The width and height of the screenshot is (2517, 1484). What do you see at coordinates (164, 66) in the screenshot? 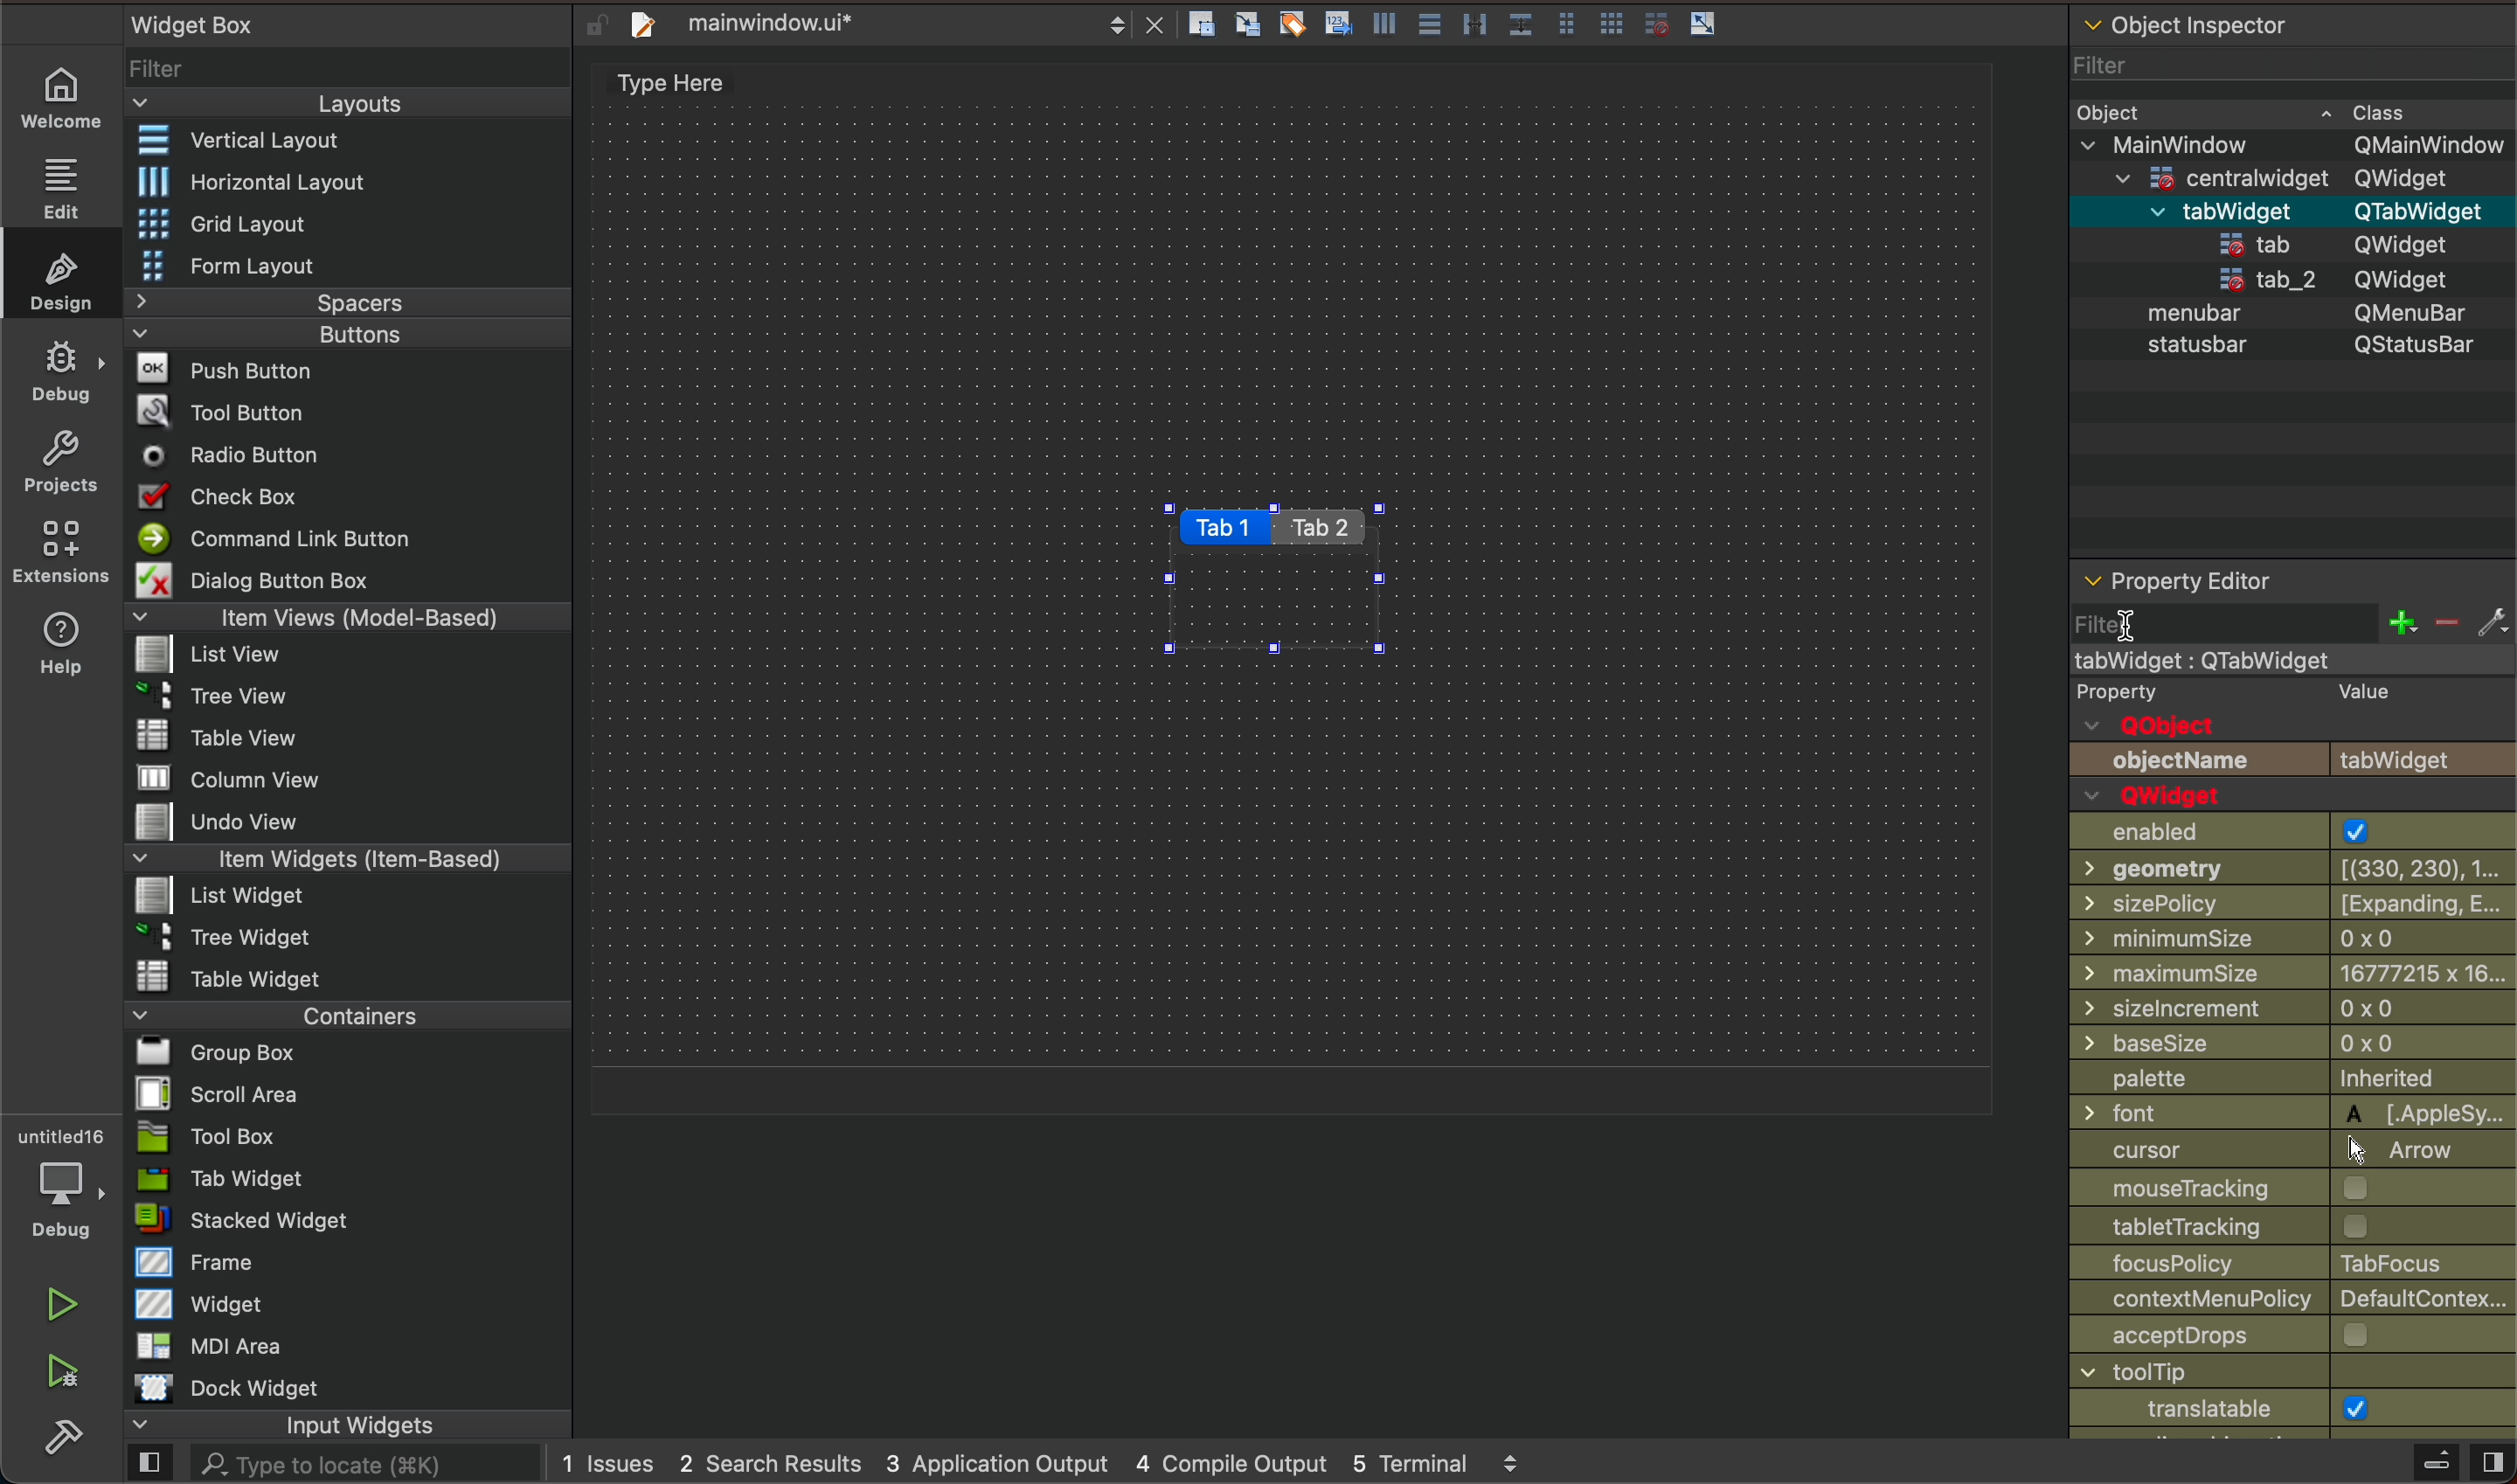
I see `Filter` at bounding box center [164, 66].